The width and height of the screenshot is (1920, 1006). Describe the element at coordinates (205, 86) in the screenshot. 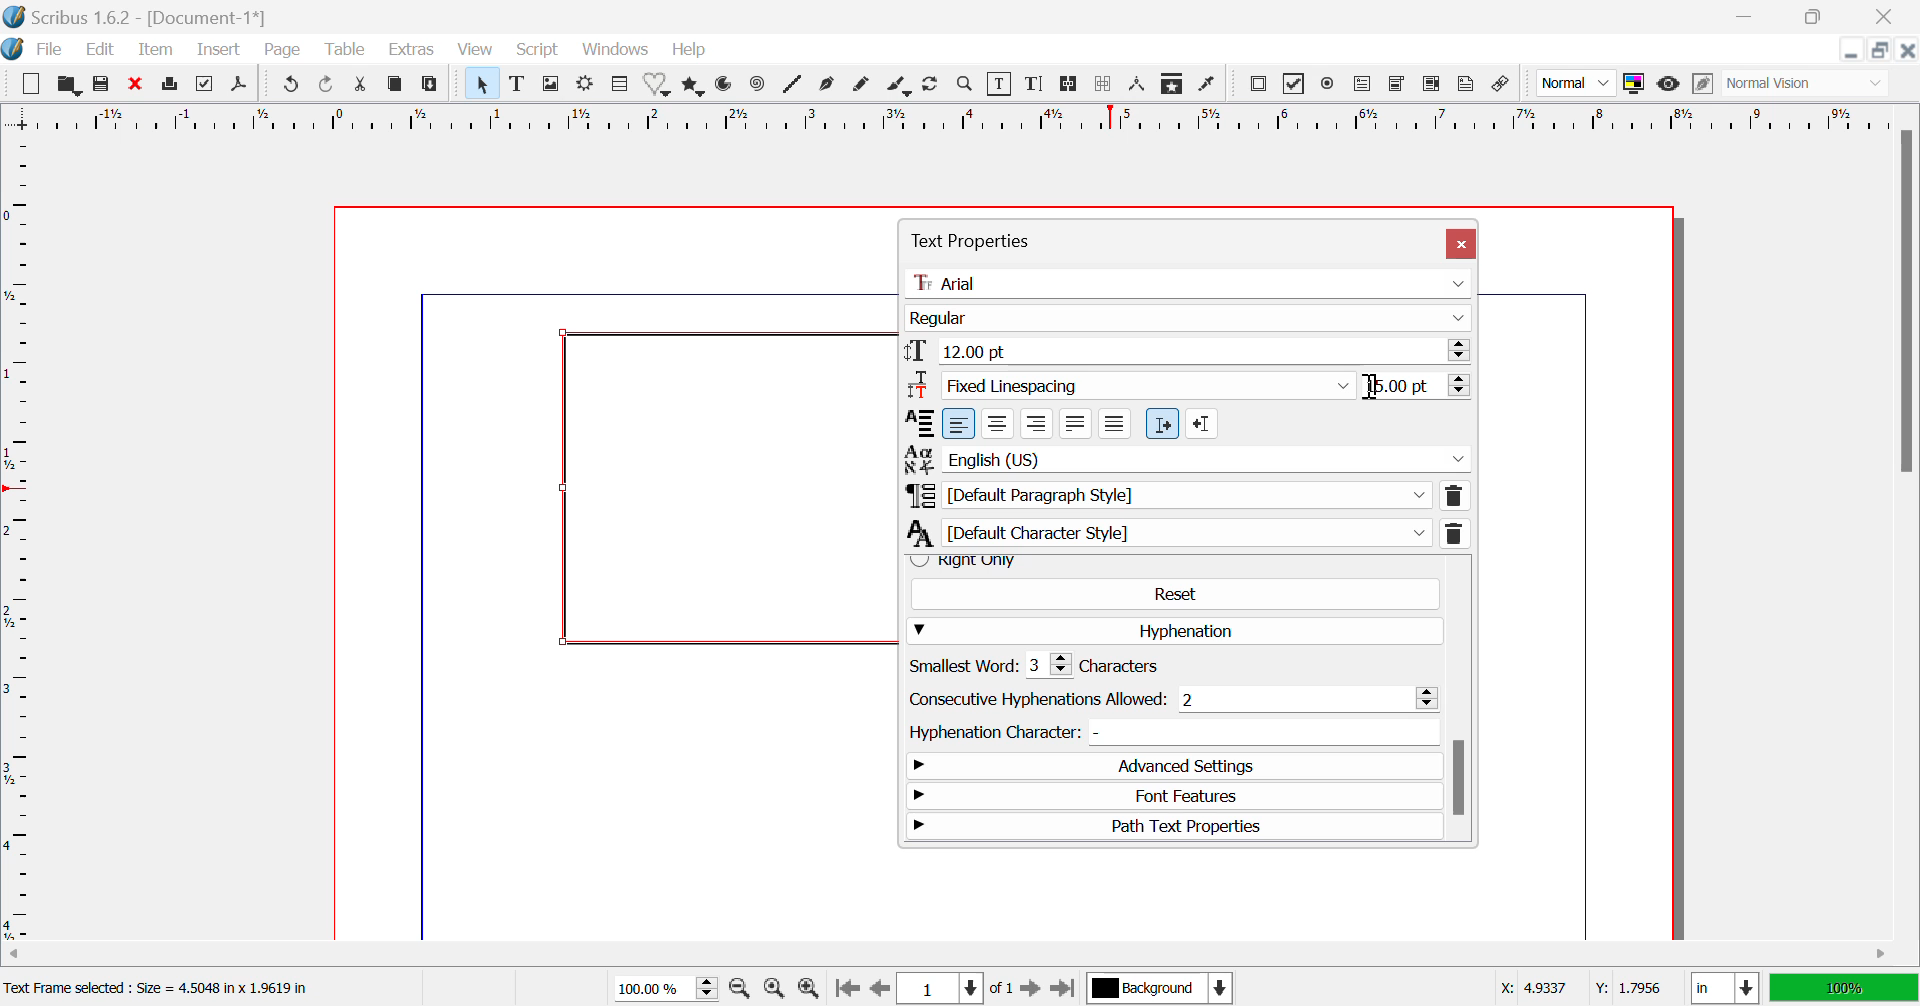

I see `Preflight Verifier` at that location.